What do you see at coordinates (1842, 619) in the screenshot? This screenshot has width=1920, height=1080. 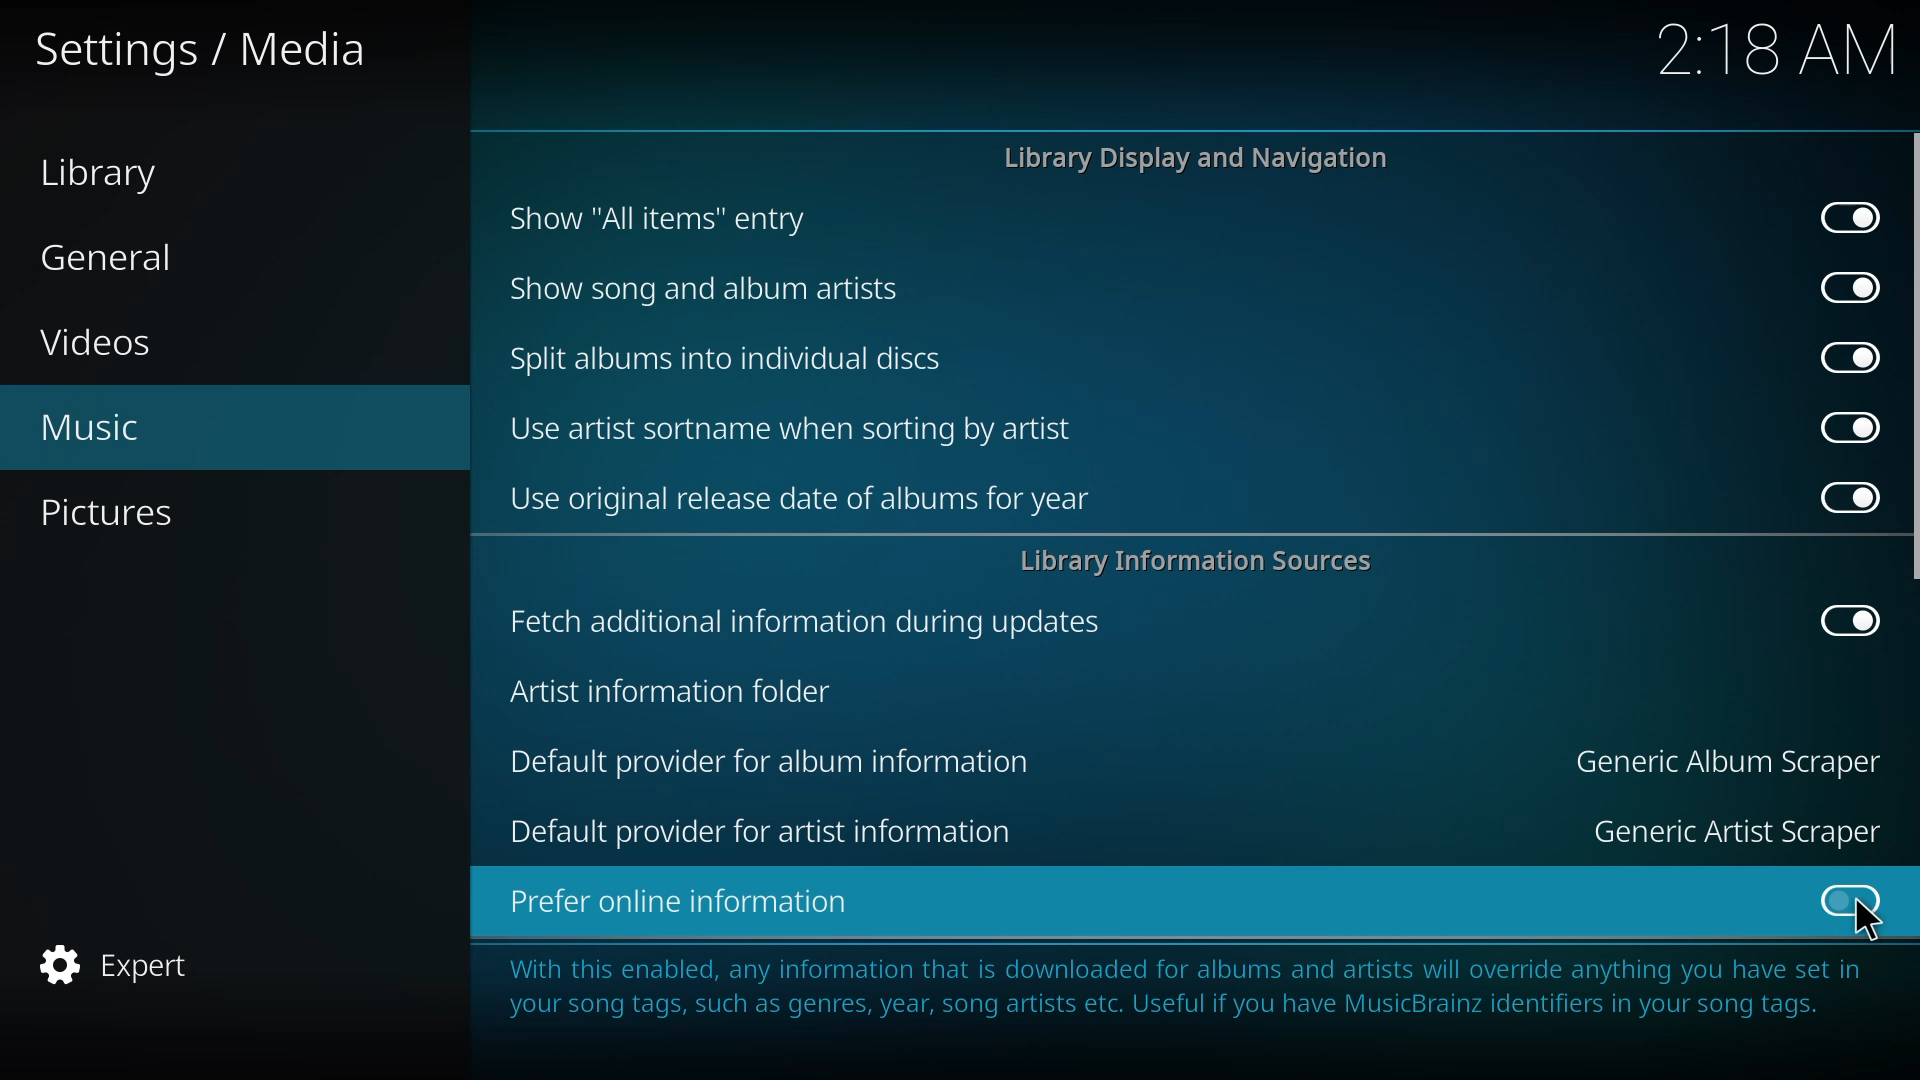 I see `enabled` at bounding box center [1842, 619].